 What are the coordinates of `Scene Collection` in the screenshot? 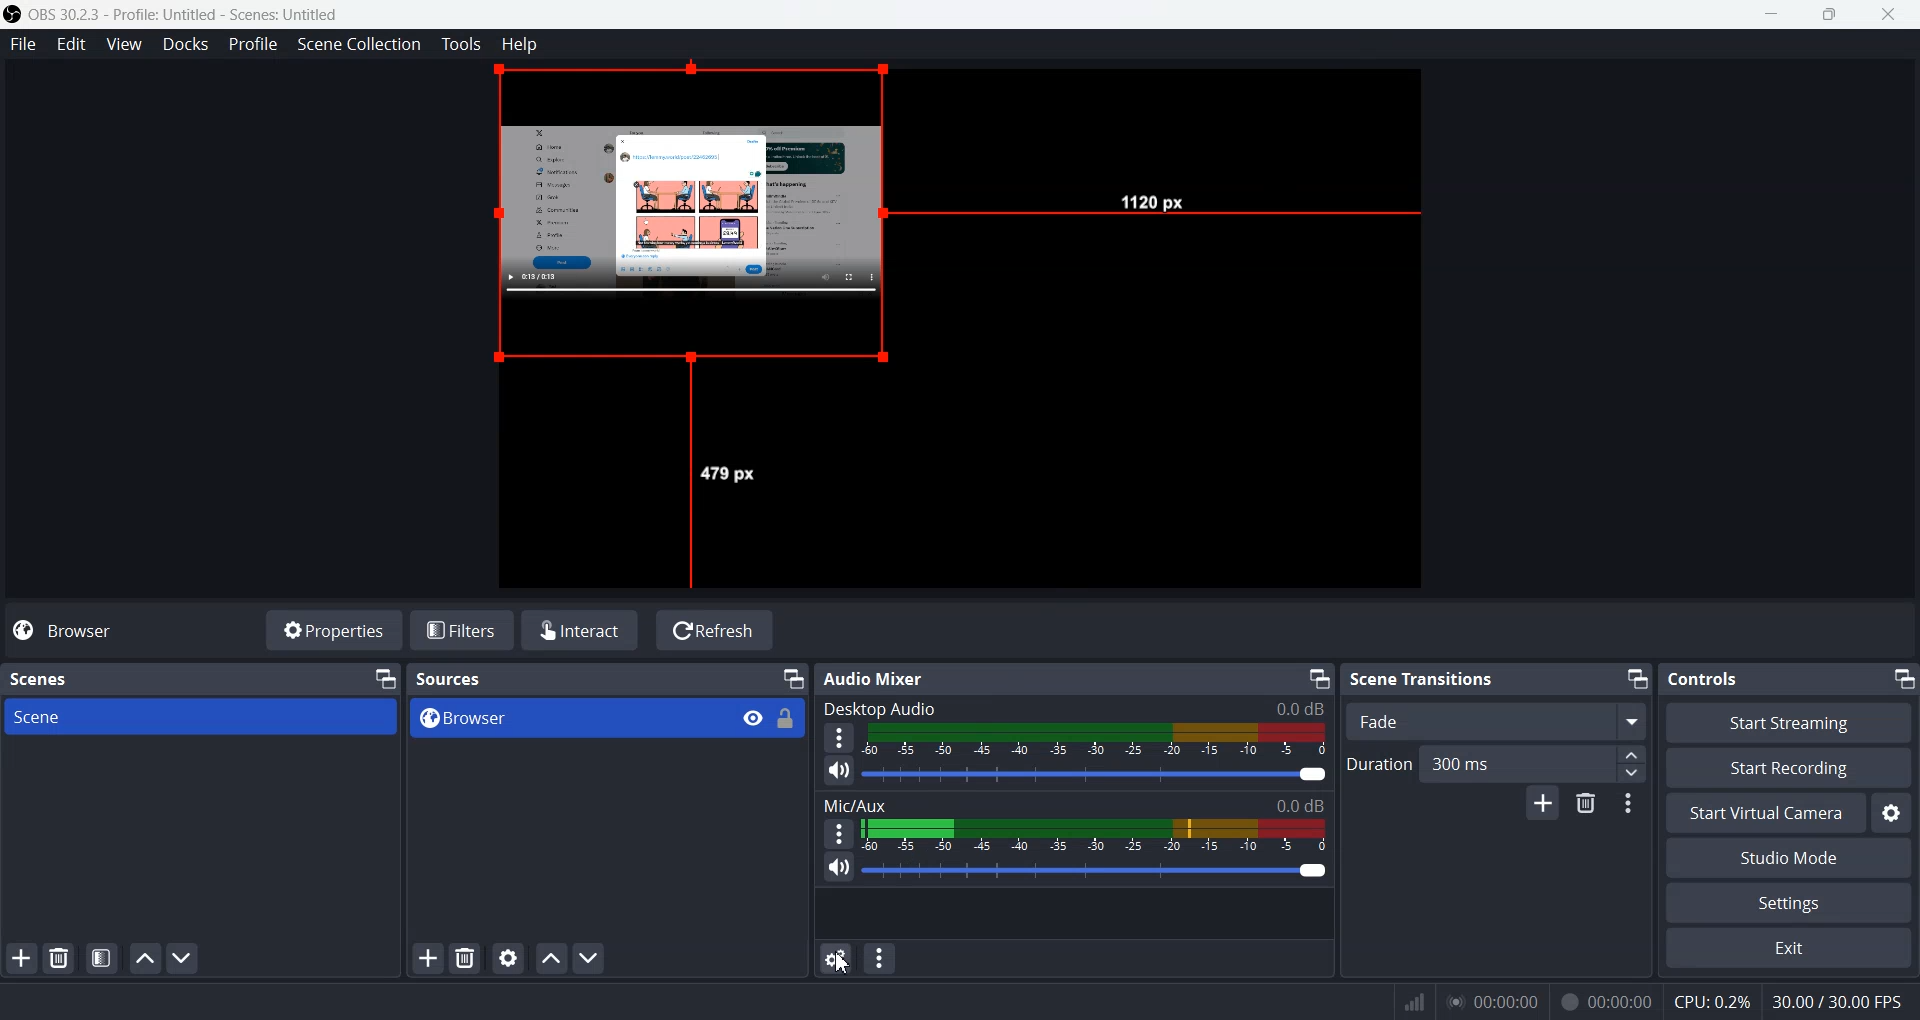 It's located at (360, 45).